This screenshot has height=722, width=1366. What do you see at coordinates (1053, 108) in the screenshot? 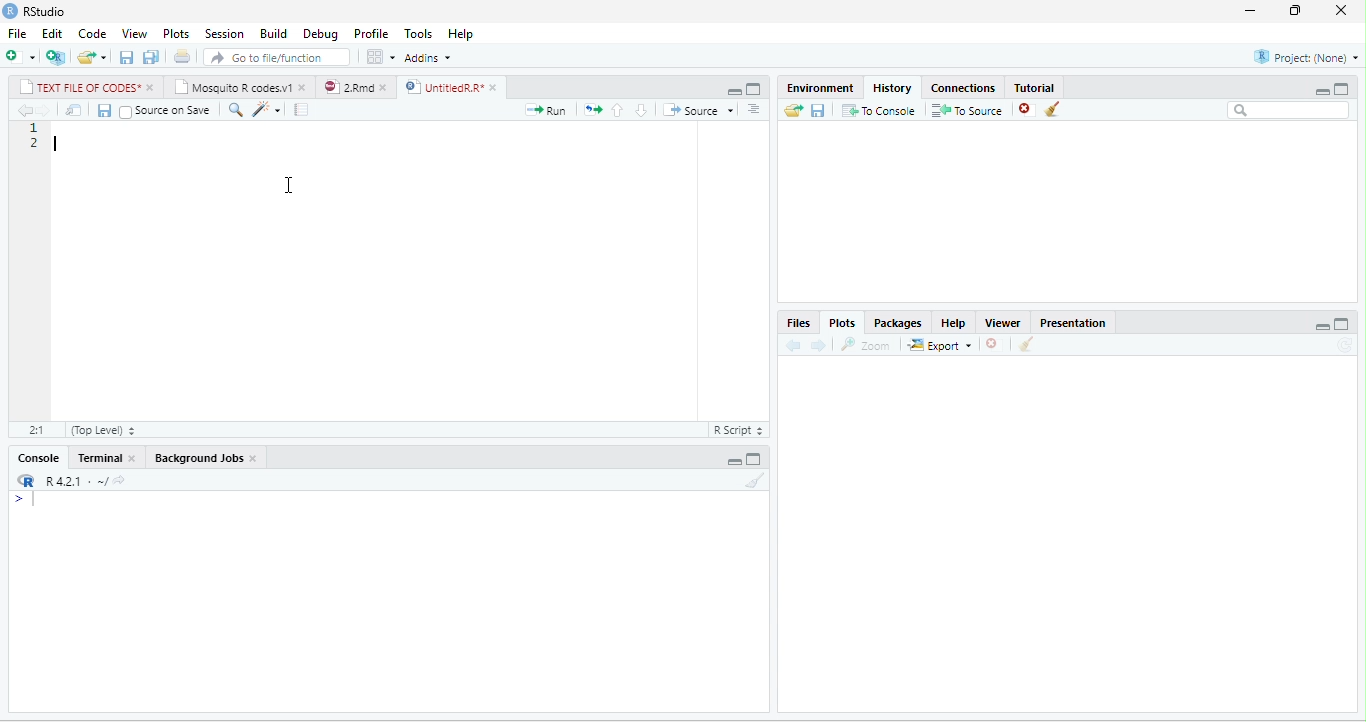
I see `clear` at bounding box center [1053, 108].